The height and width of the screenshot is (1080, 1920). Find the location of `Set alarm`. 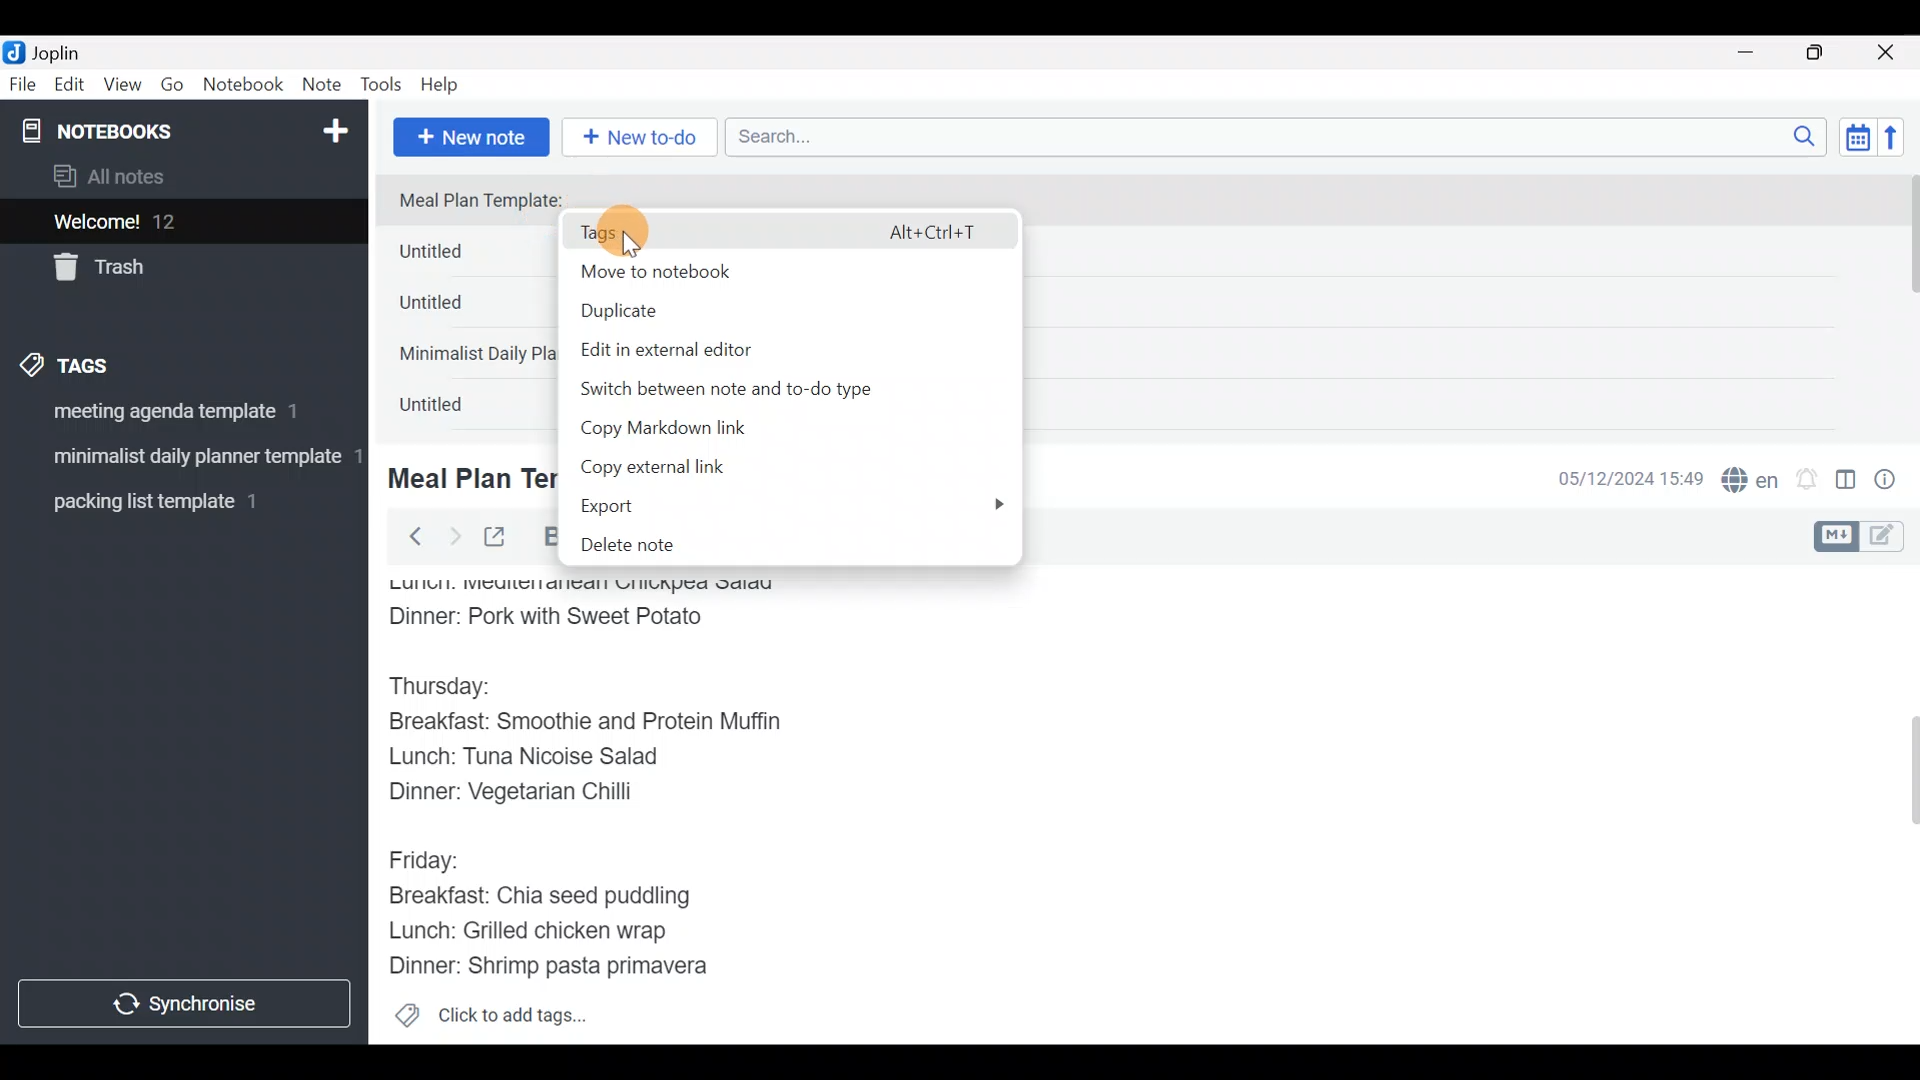

Set alarm is located at coordinates (1808, 481).